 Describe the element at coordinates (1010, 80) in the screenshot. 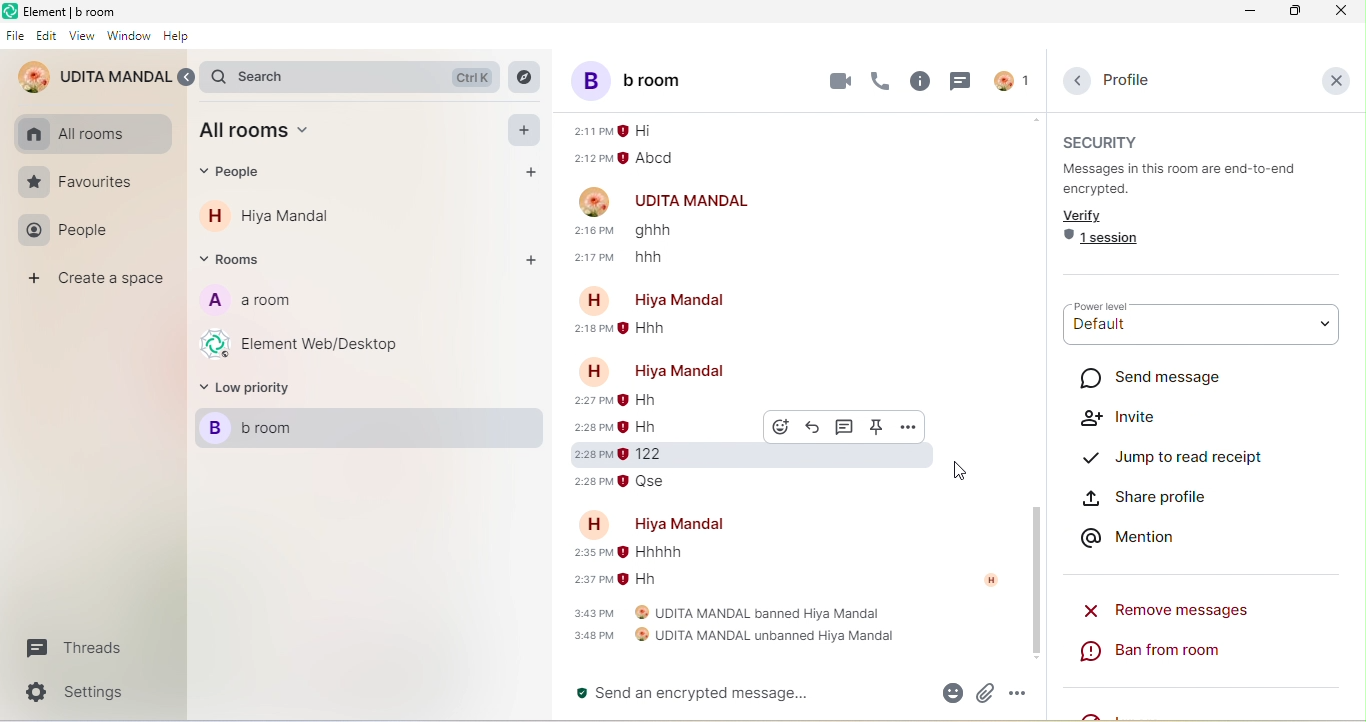

I see `account` at that location.